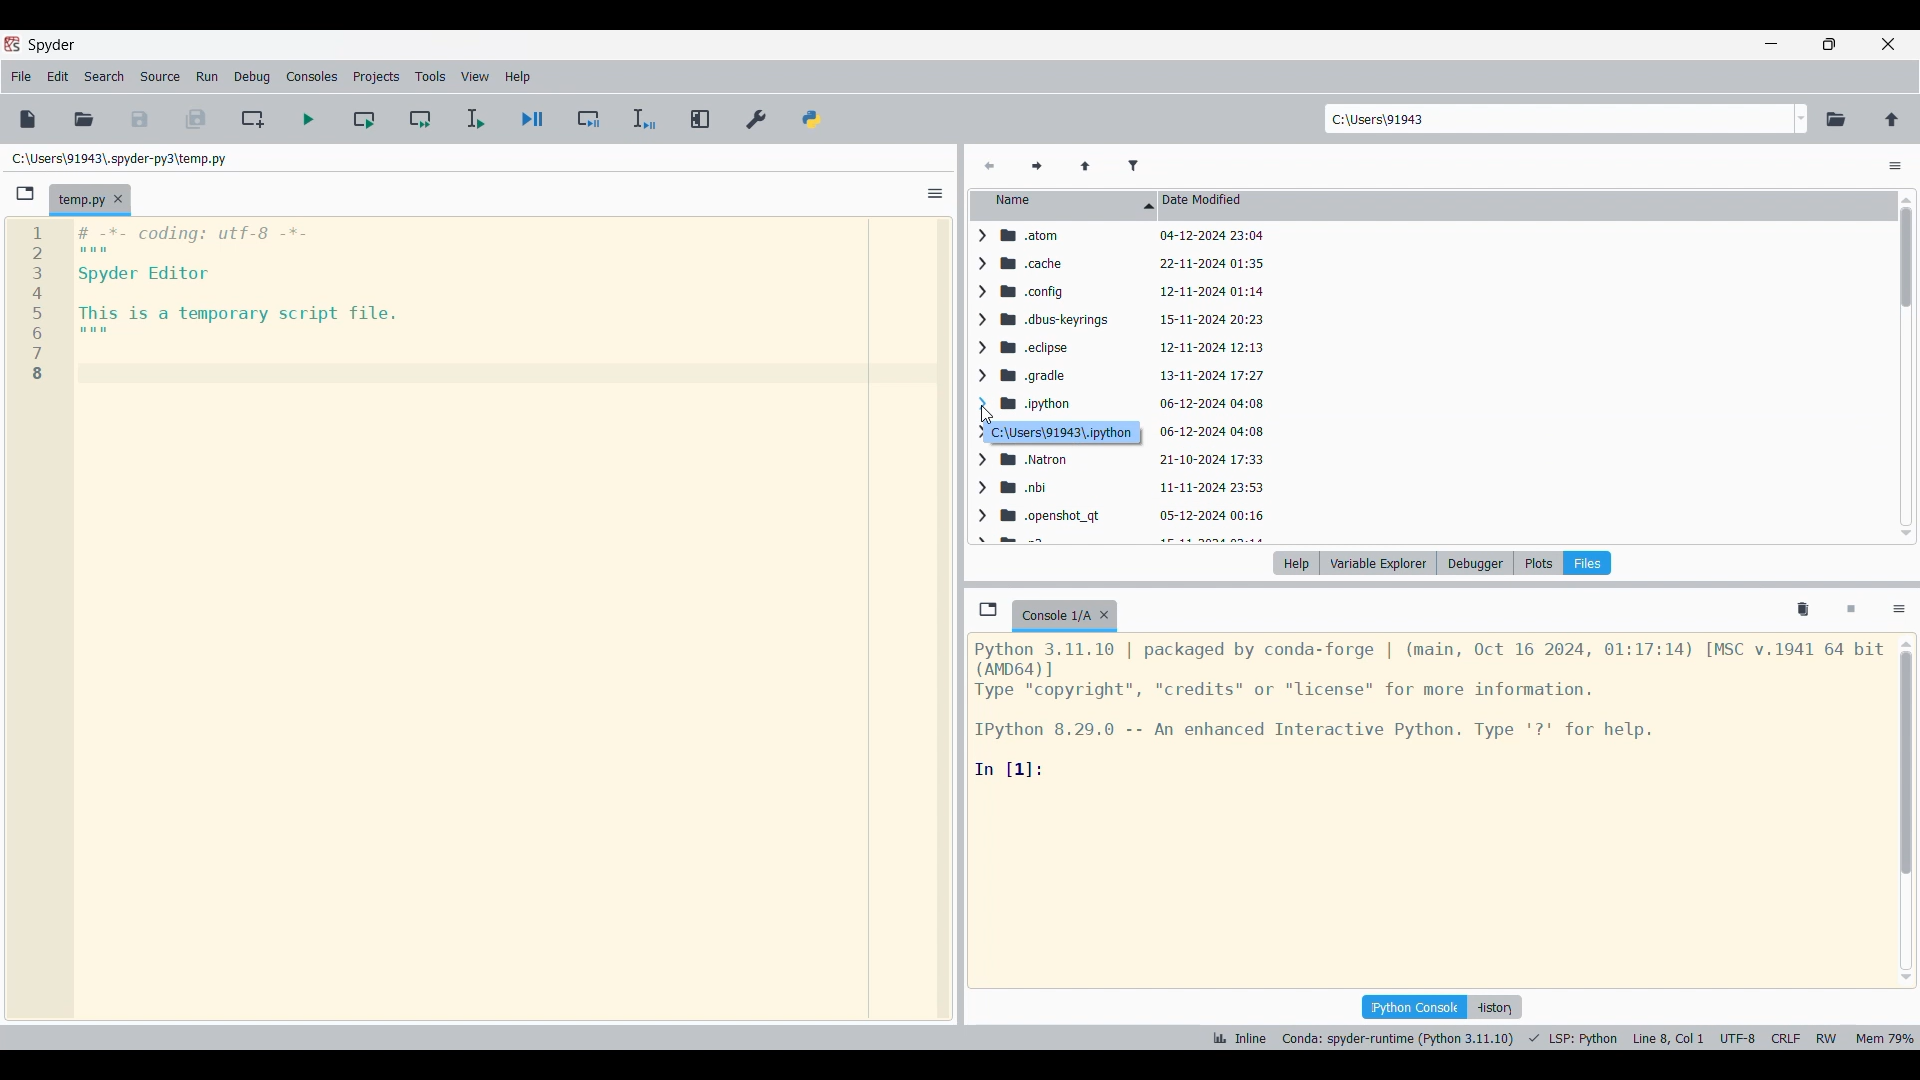 Image resolution: width=1920 pixels, height=1080 pixels. What do you see at coordinates (1054, 616) in the screenshot?
I see `Current tab` at bounding box center [1054, 616].